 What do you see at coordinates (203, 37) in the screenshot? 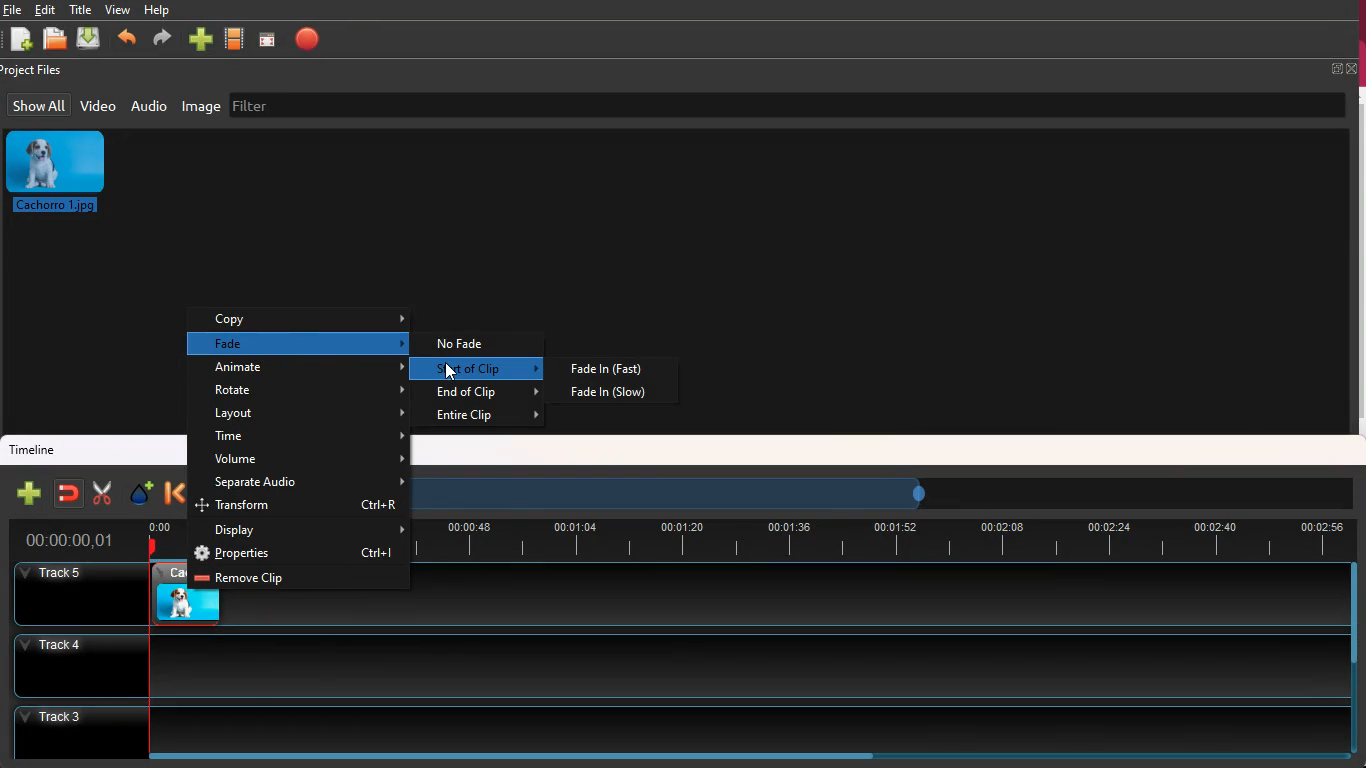
I see `new` at bounding box center [203, 37].